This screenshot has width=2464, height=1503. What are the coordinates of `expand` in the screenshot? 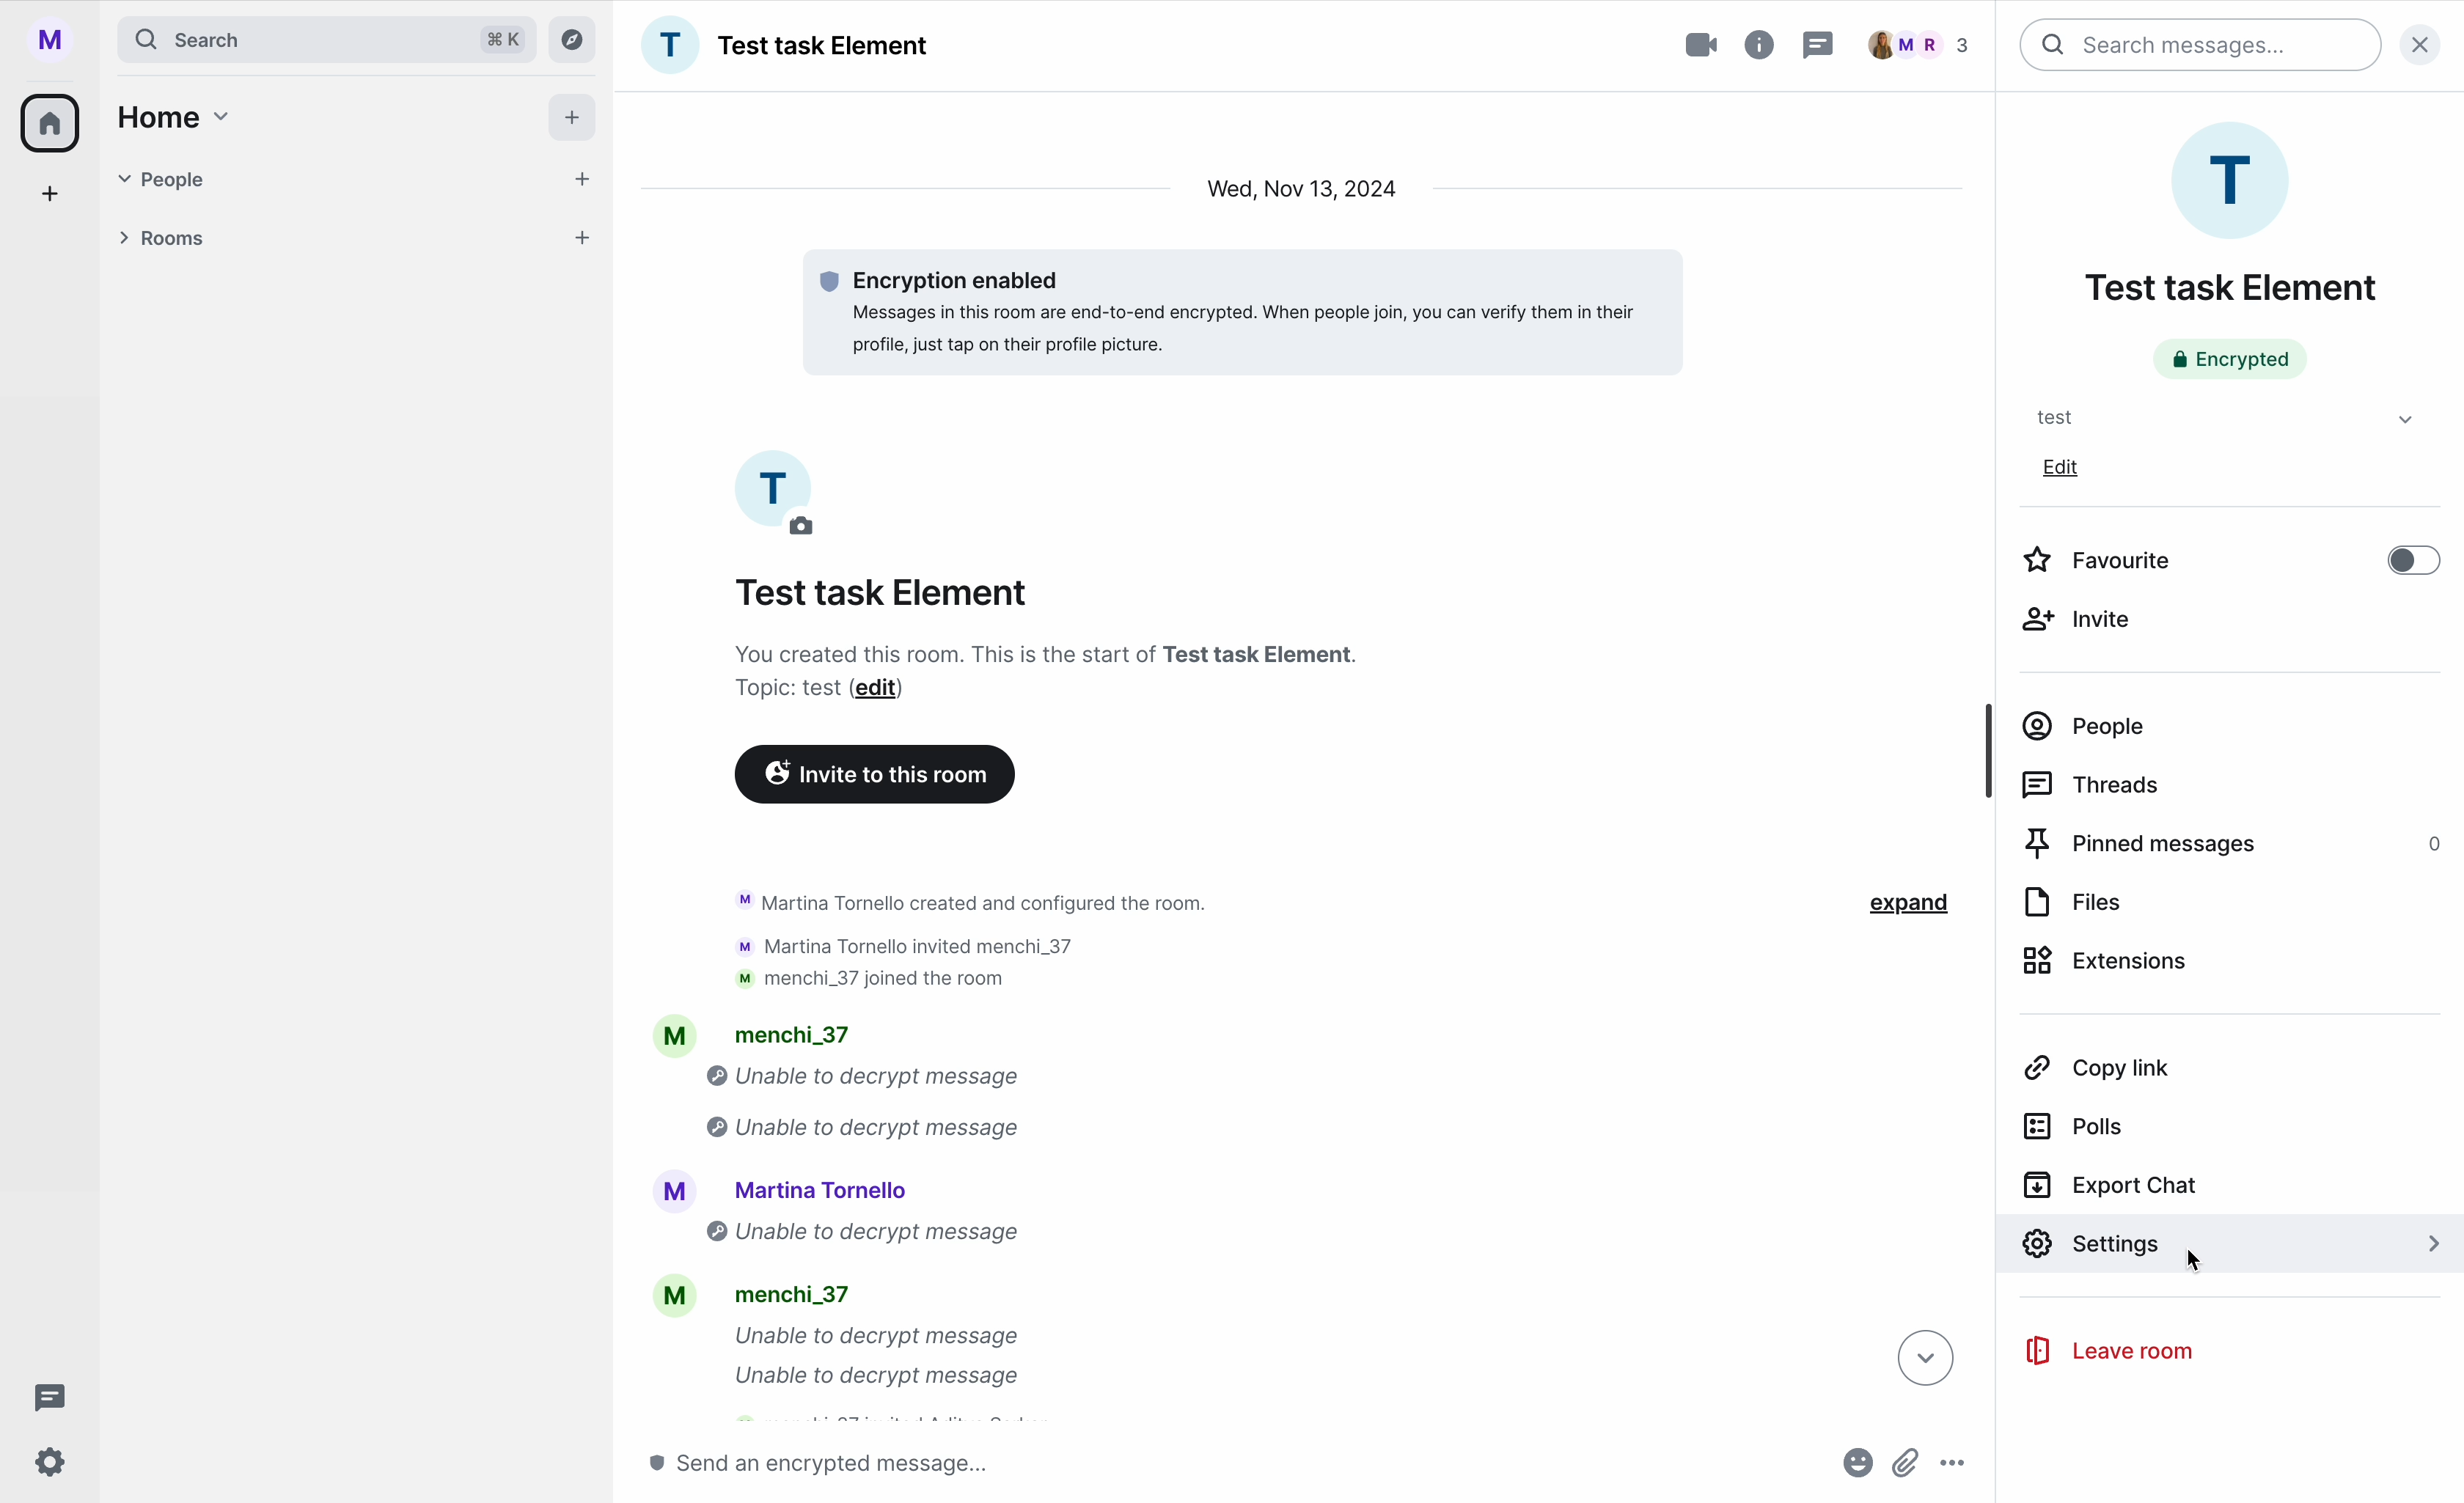 It's located at (1889, 904).